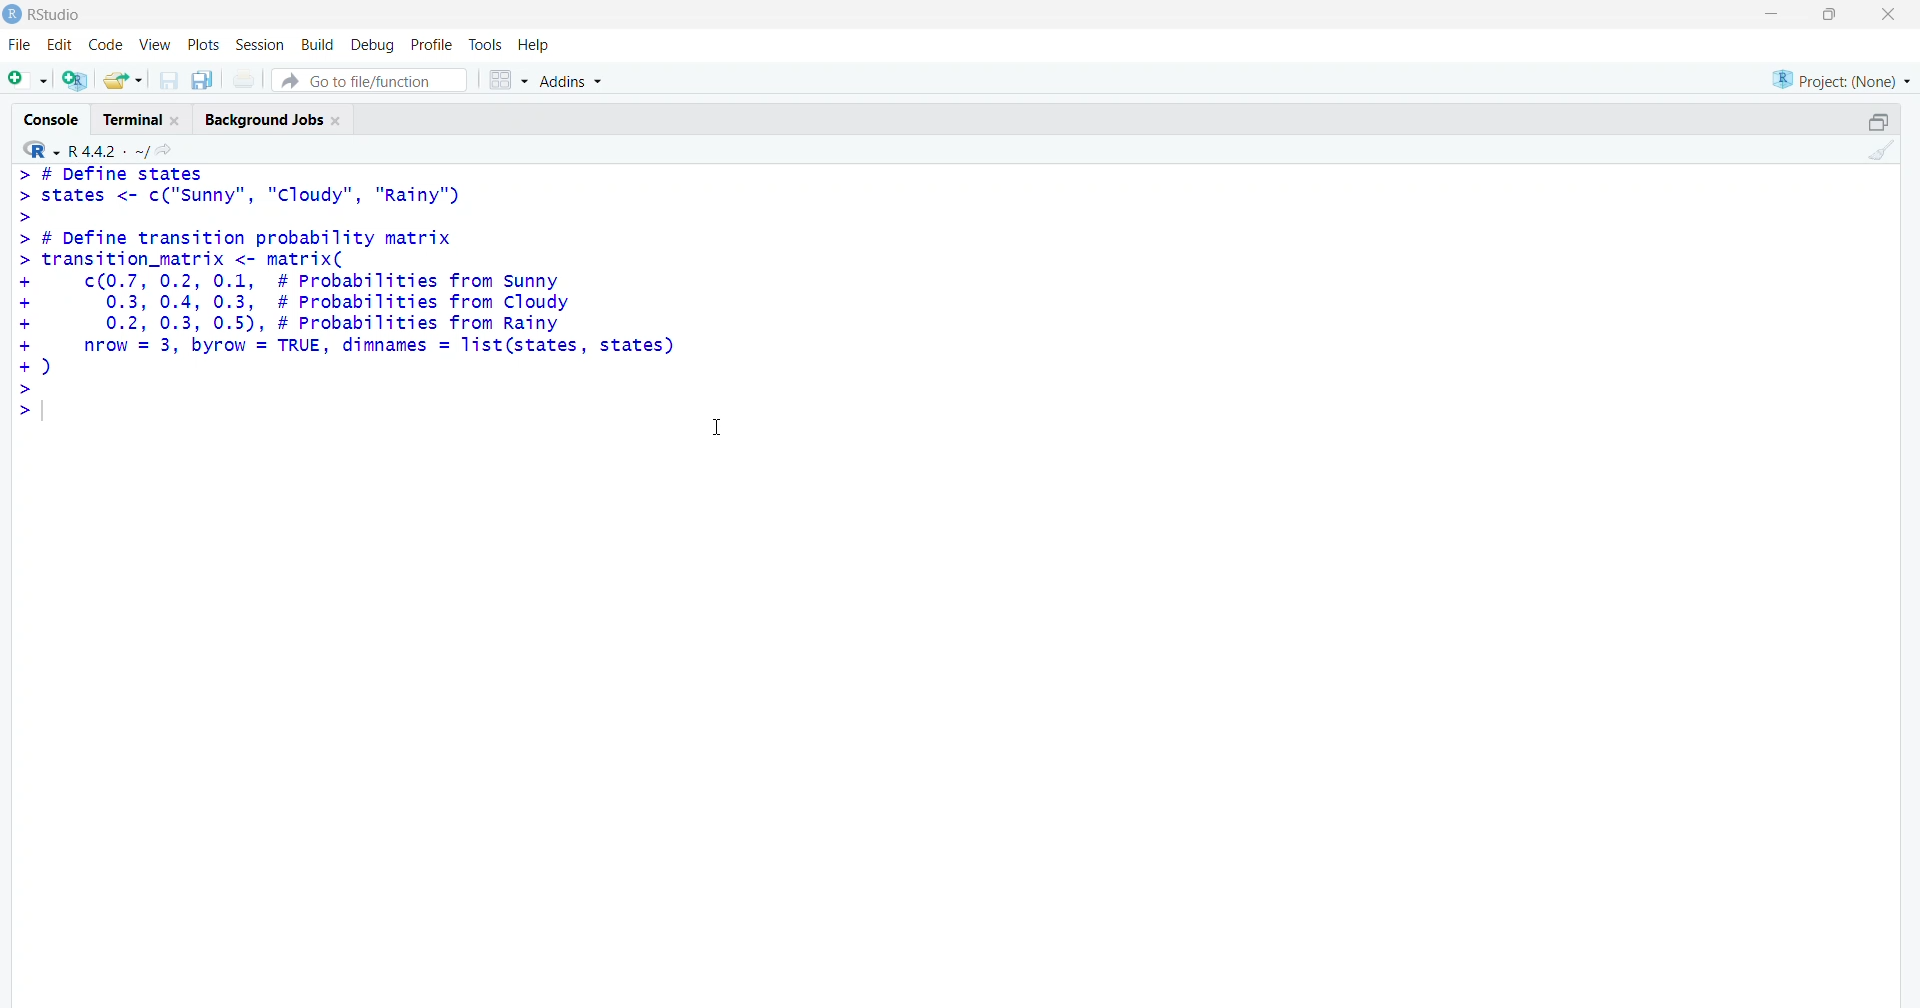 This screenshot has height=1008, width=1920. I want to click on save current document, so click(169, 81).